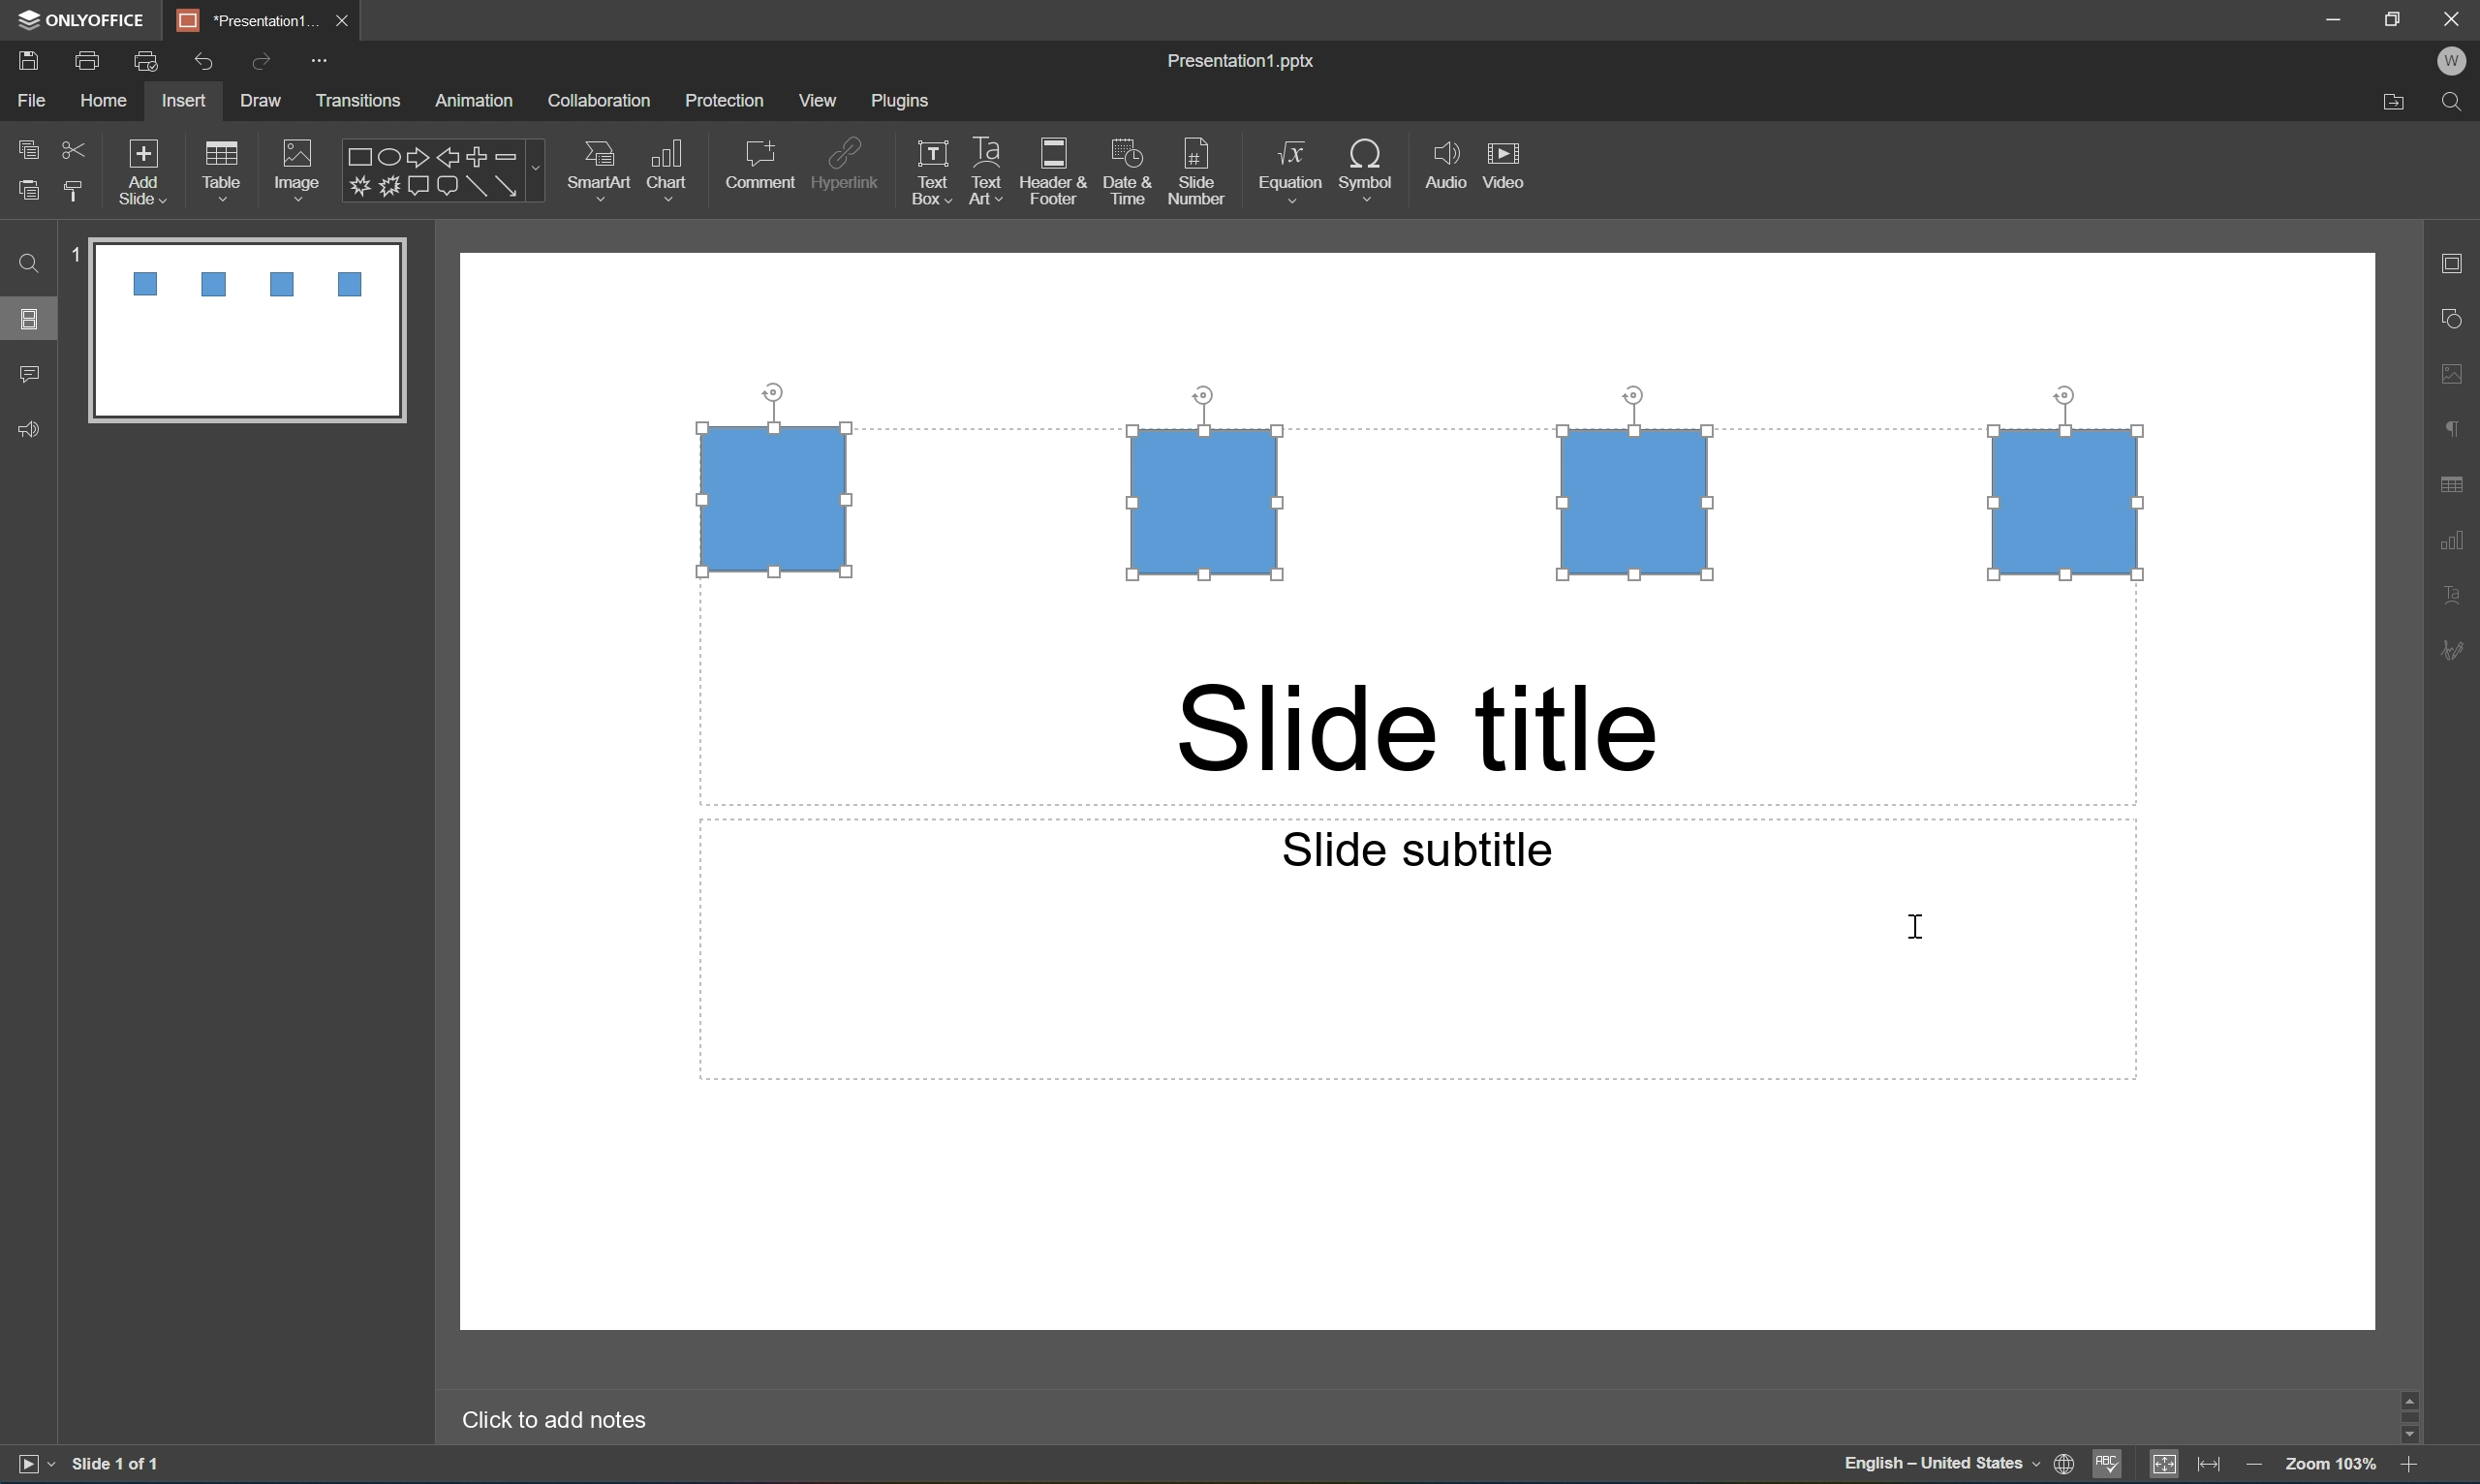 This screenshot has height=1484, width=2480. Describe the element at coordinates (257, 100) in the screenshot. I see `draw` at that location.